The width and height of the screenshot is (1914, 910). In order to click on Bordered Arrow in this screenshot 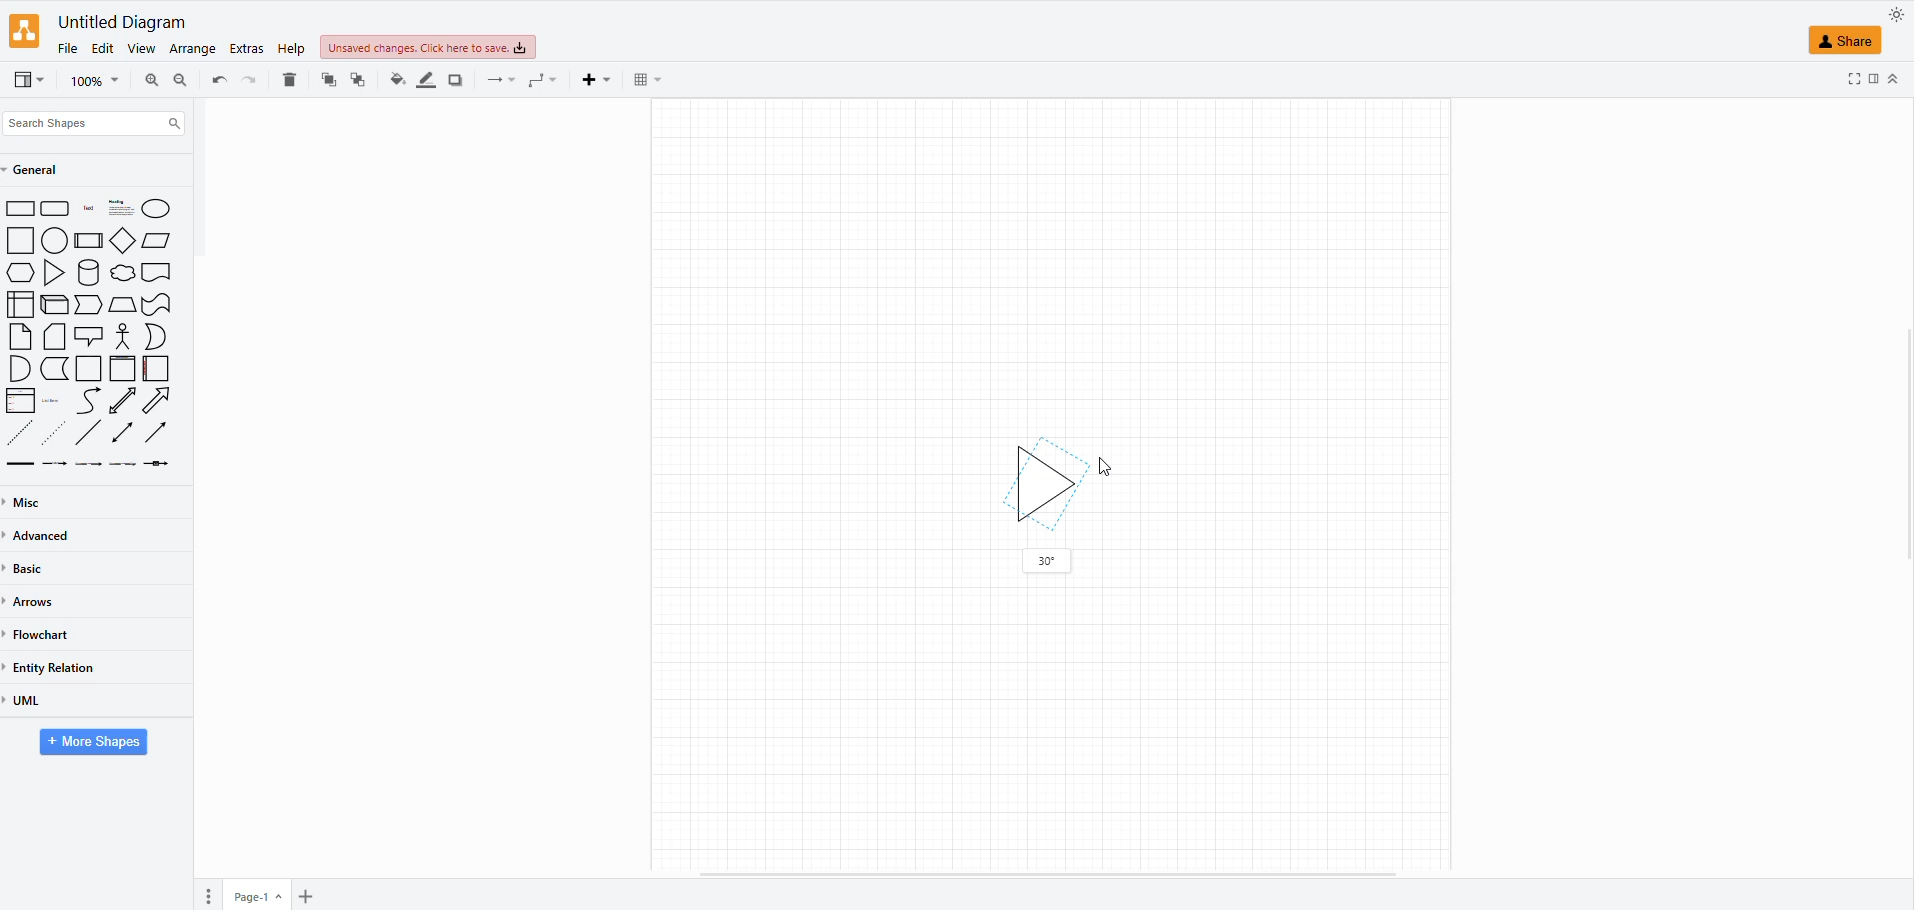, I will do `click(158, 401)`.